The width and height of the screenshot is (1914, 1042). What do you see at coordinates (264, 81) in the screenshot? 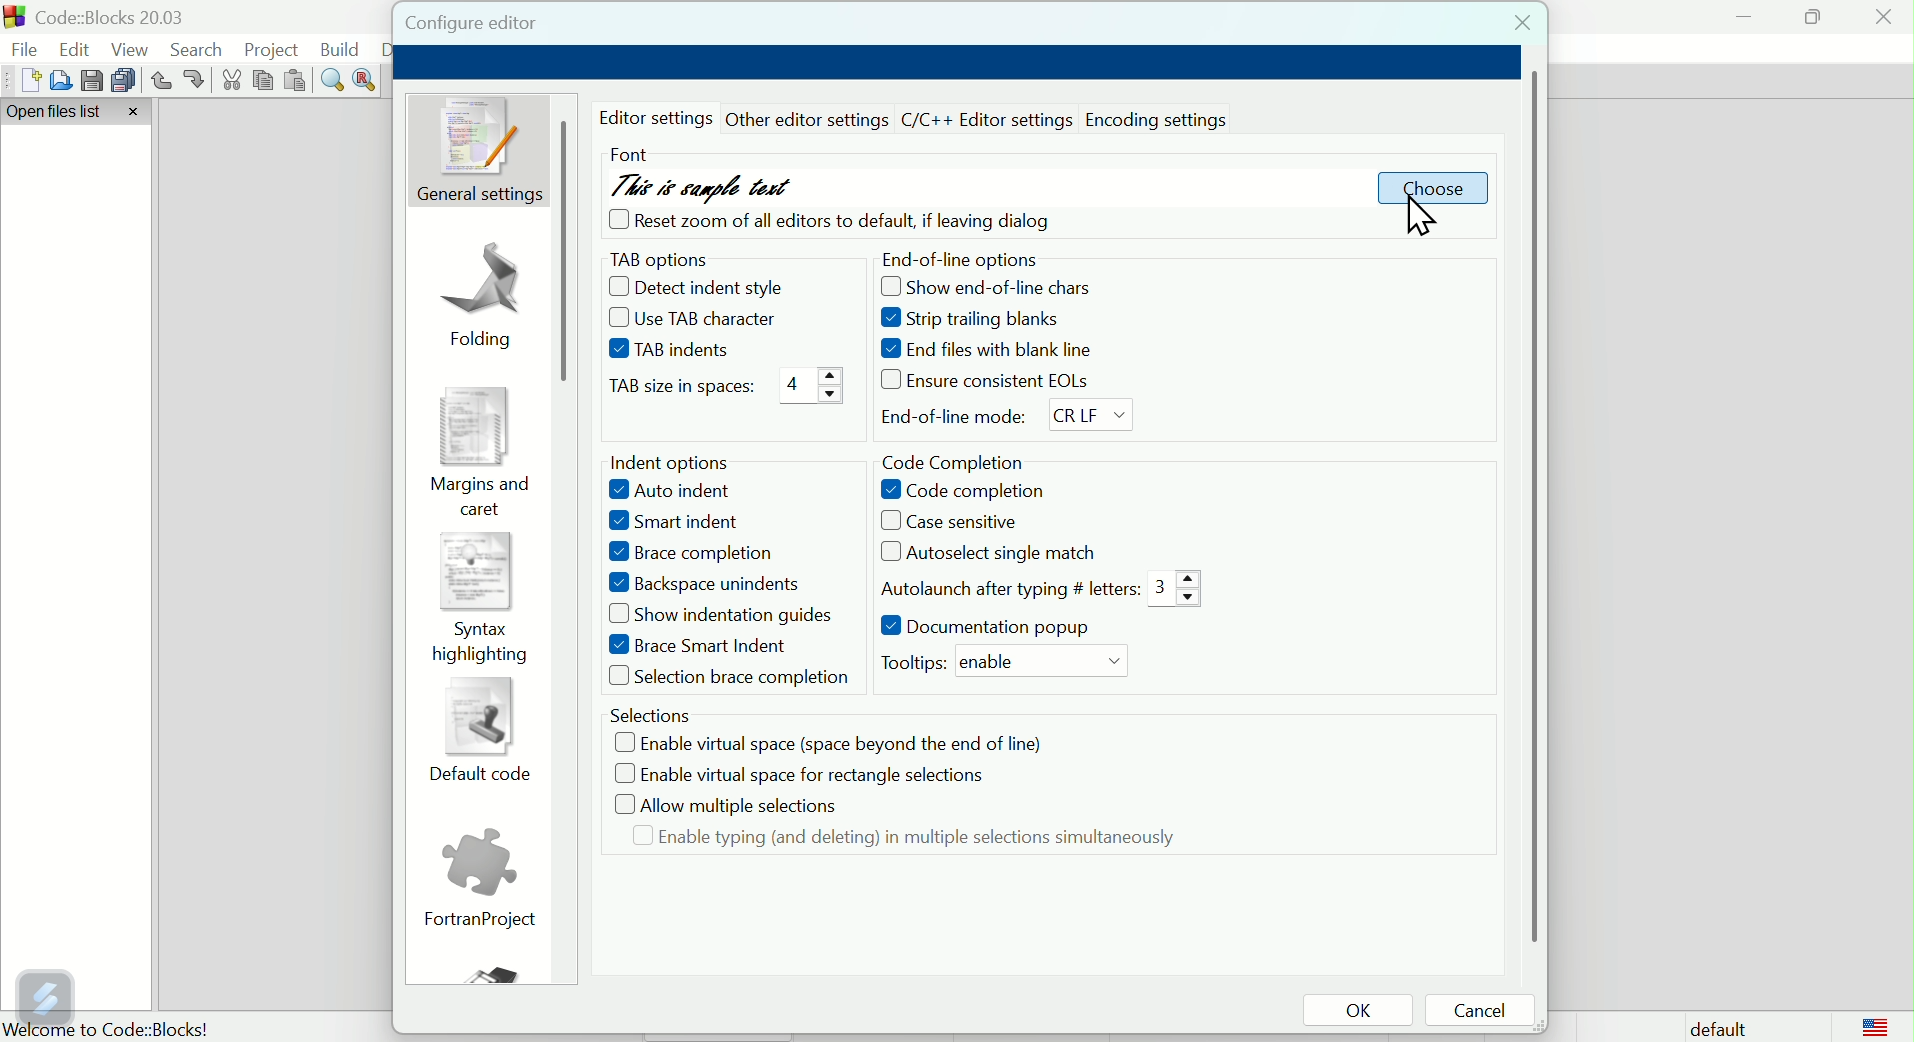
I see `Copy` at bounding box center [264, 81].